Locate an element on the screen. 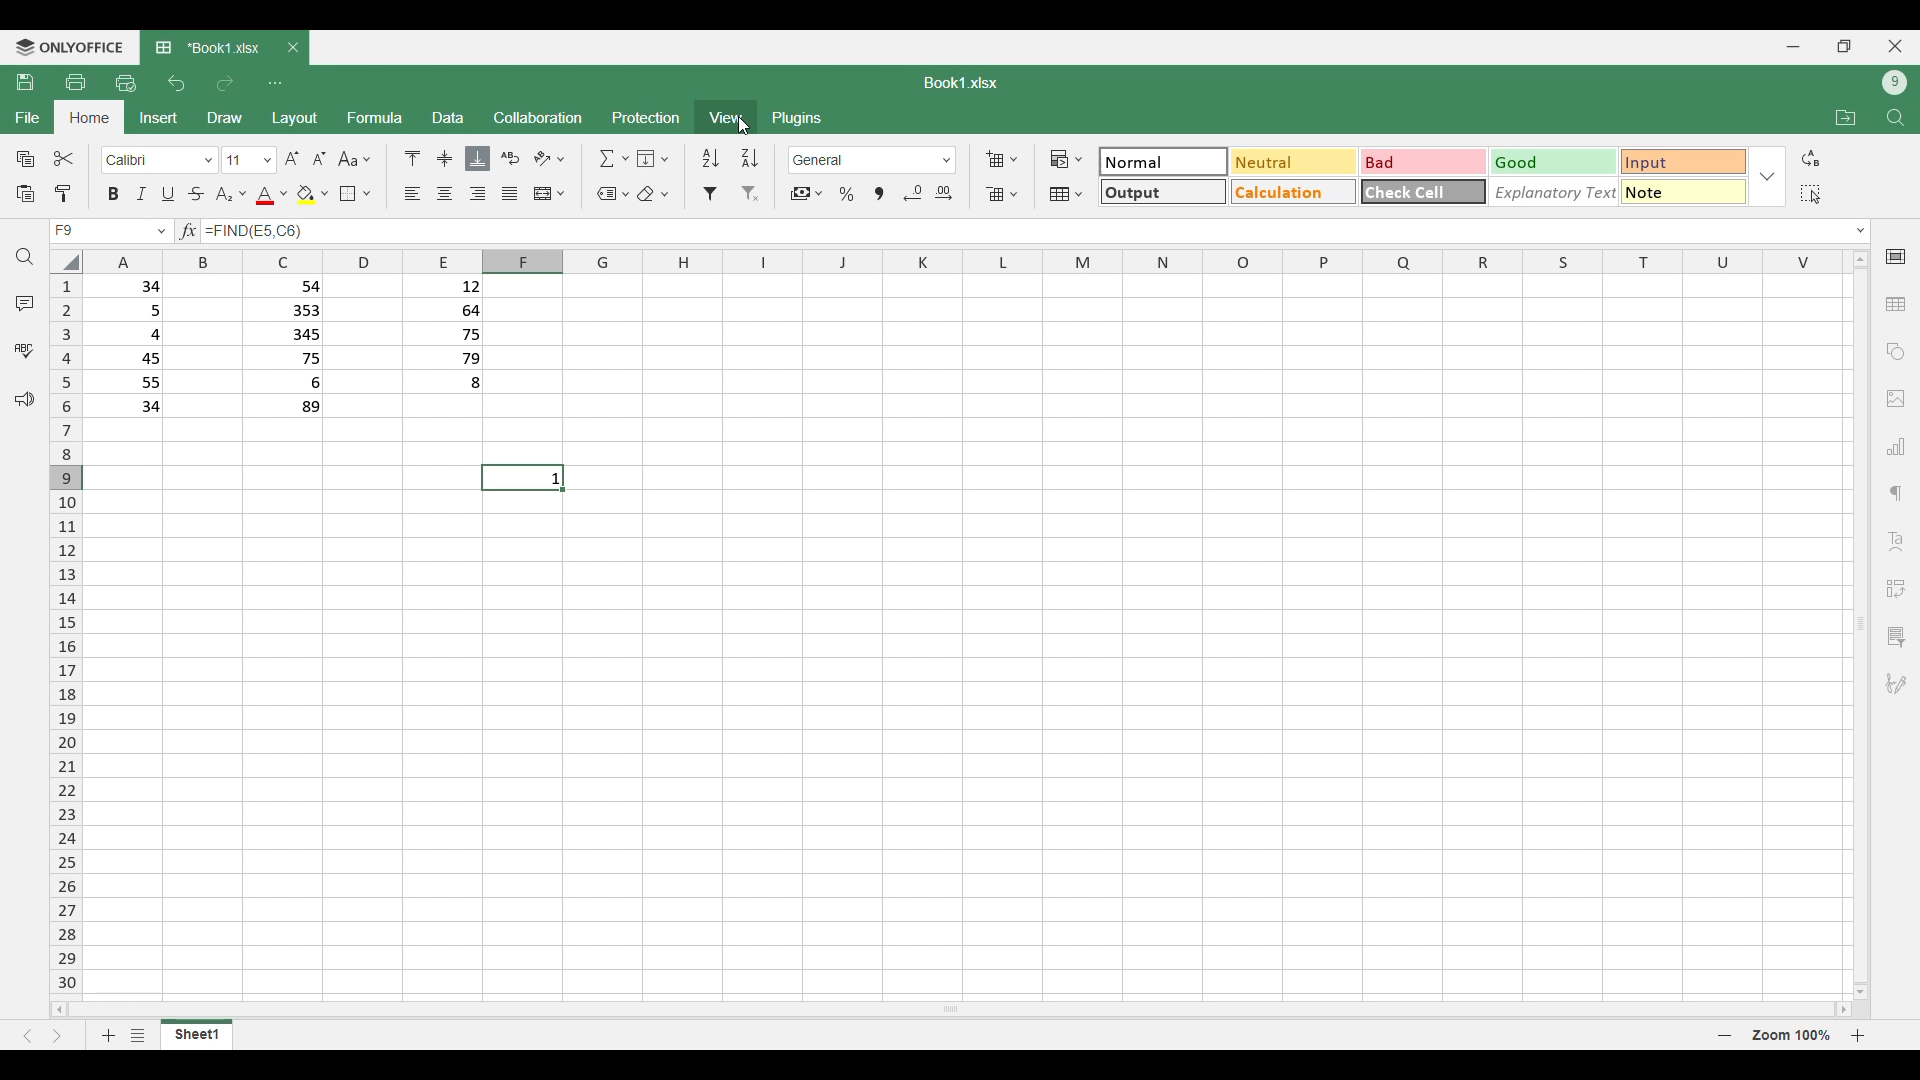  Add chart is located at coordinates (1896, 446).